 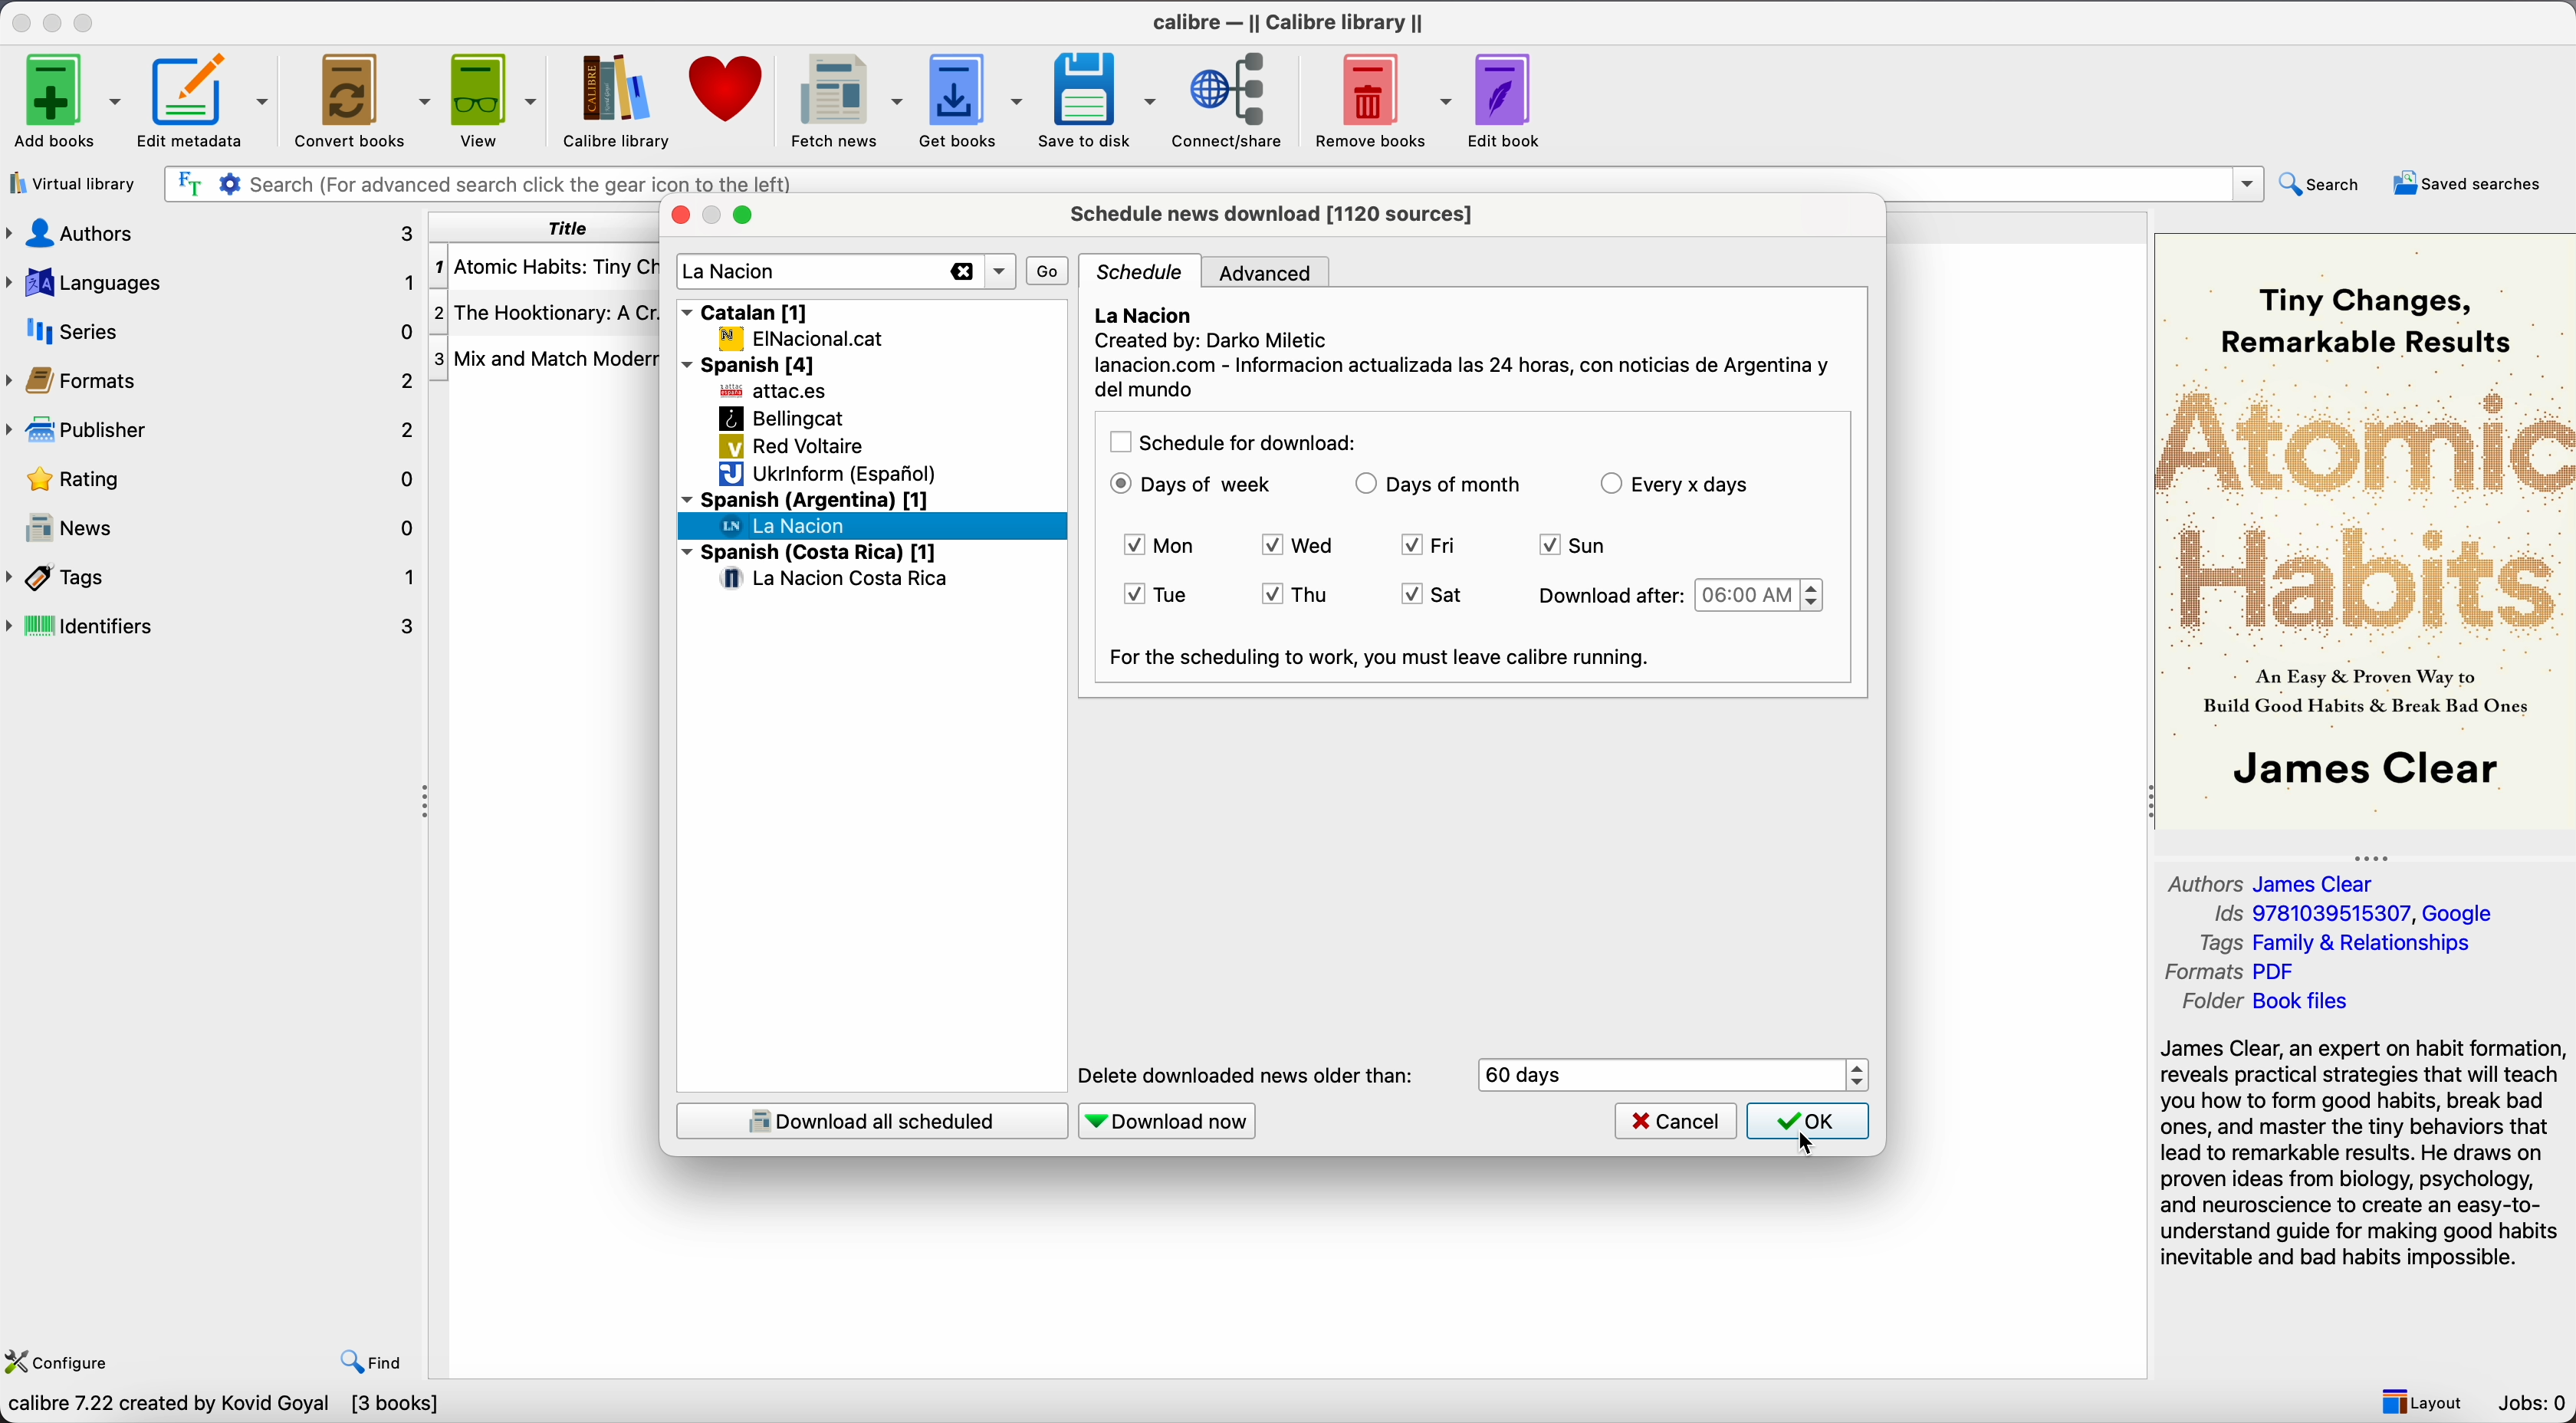 I want to click on Go, so click(x=1049, y=269).